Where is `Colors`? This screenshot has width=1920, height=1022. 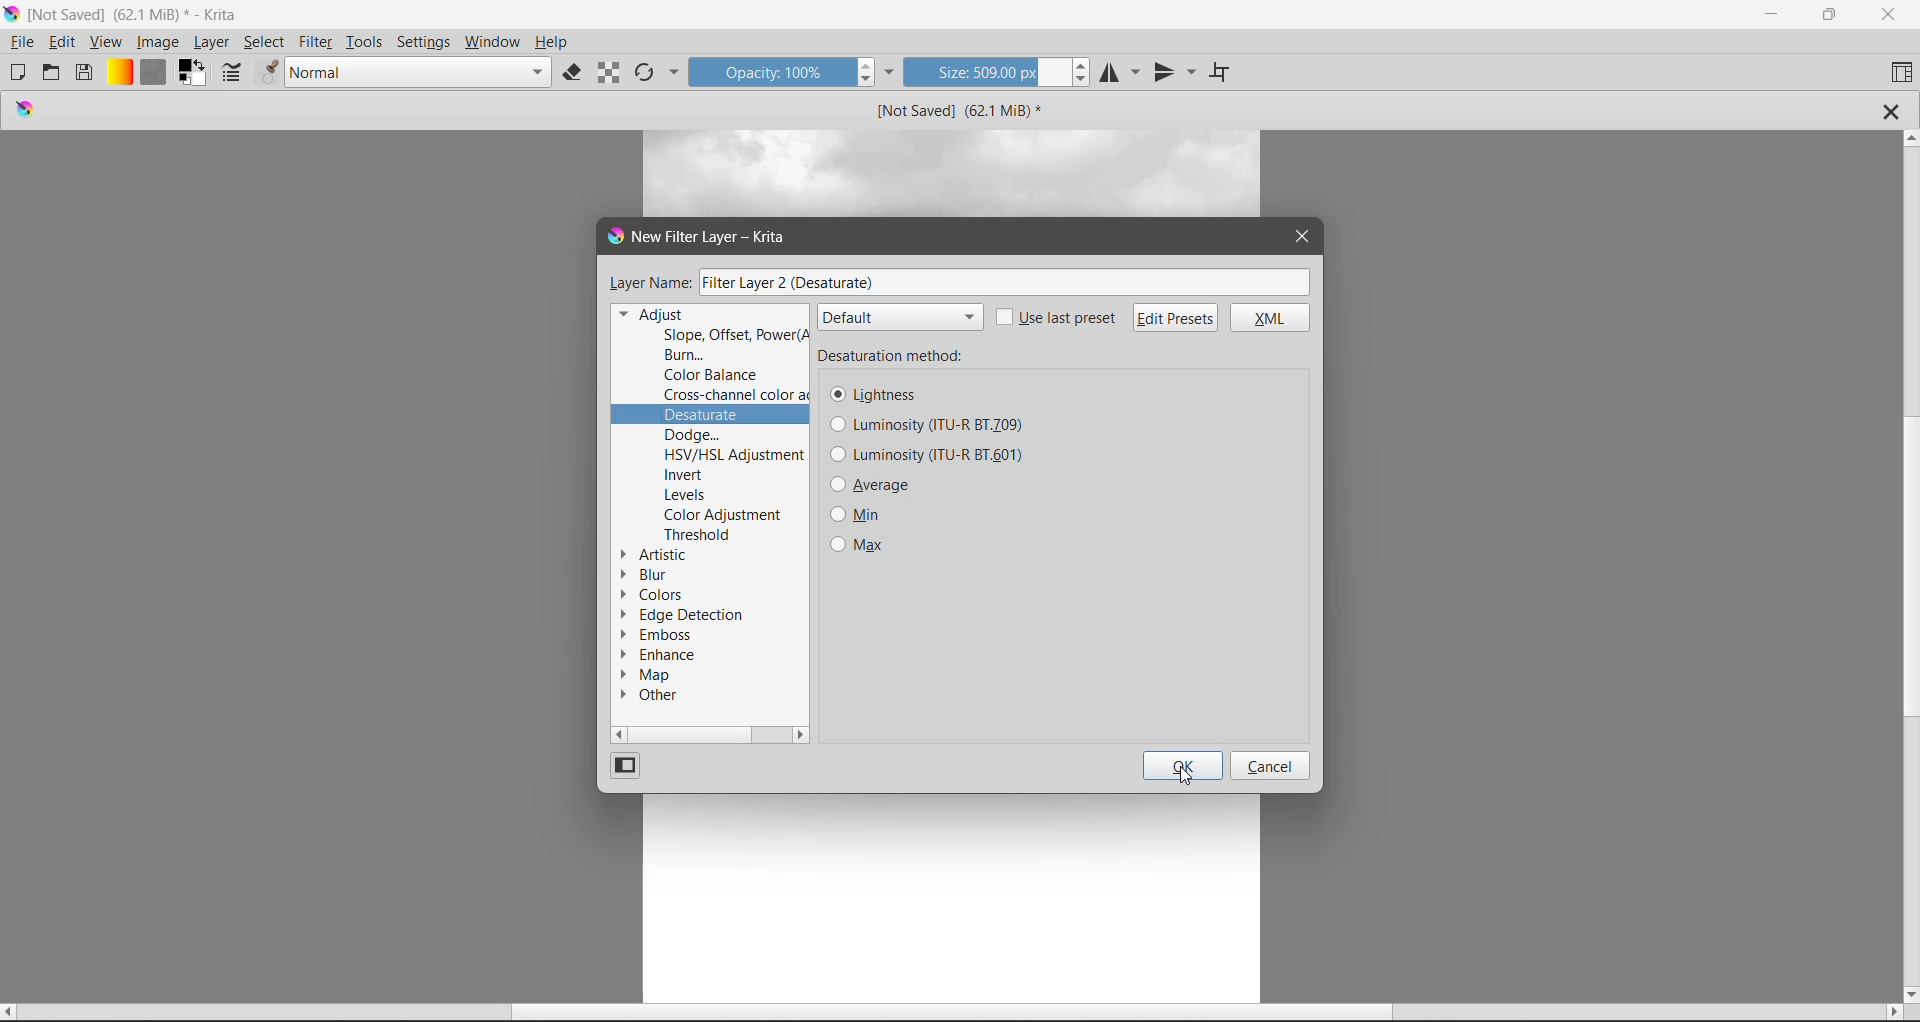
Colors is located at coordinates (652, 594).